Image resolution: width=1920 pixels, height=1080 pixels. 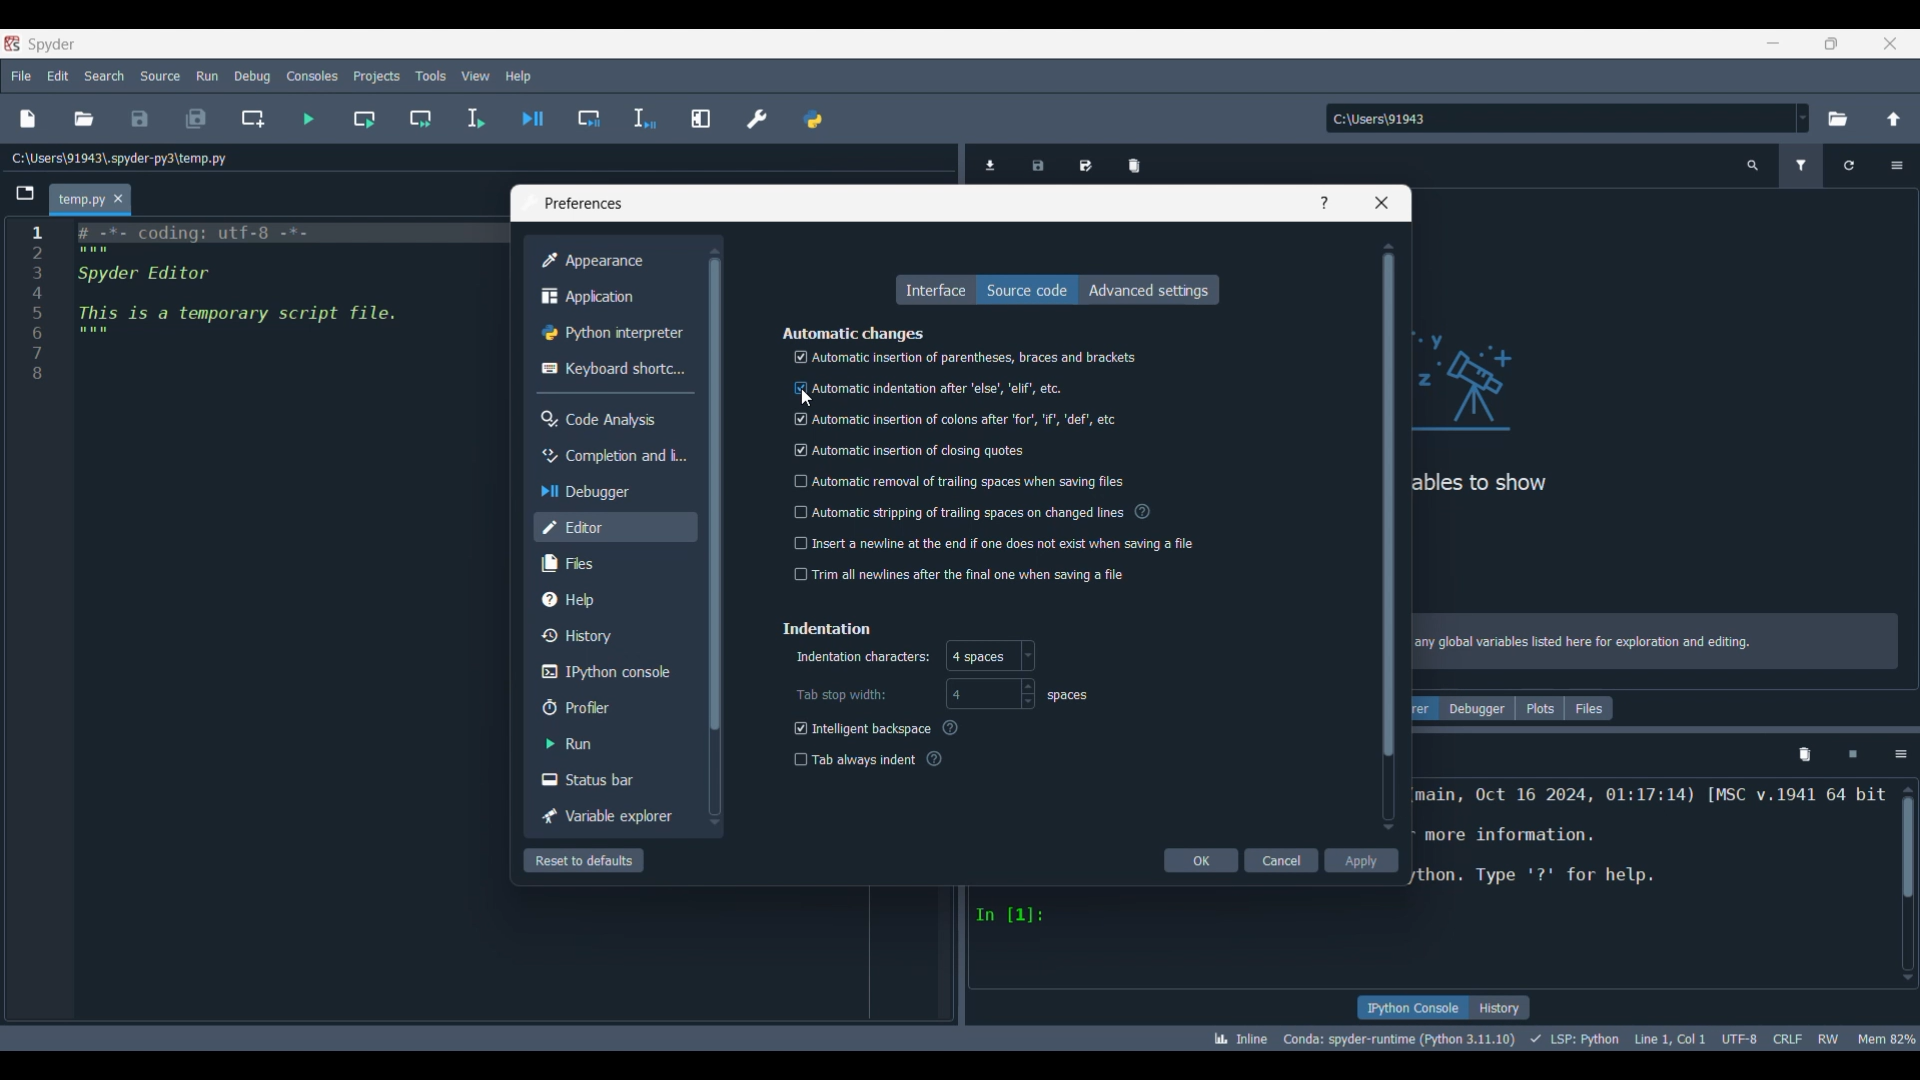 What do you see at coordinates (474, 119) in the screenshot?
I see `Run selection/current line` at bounding box center [474, 119].